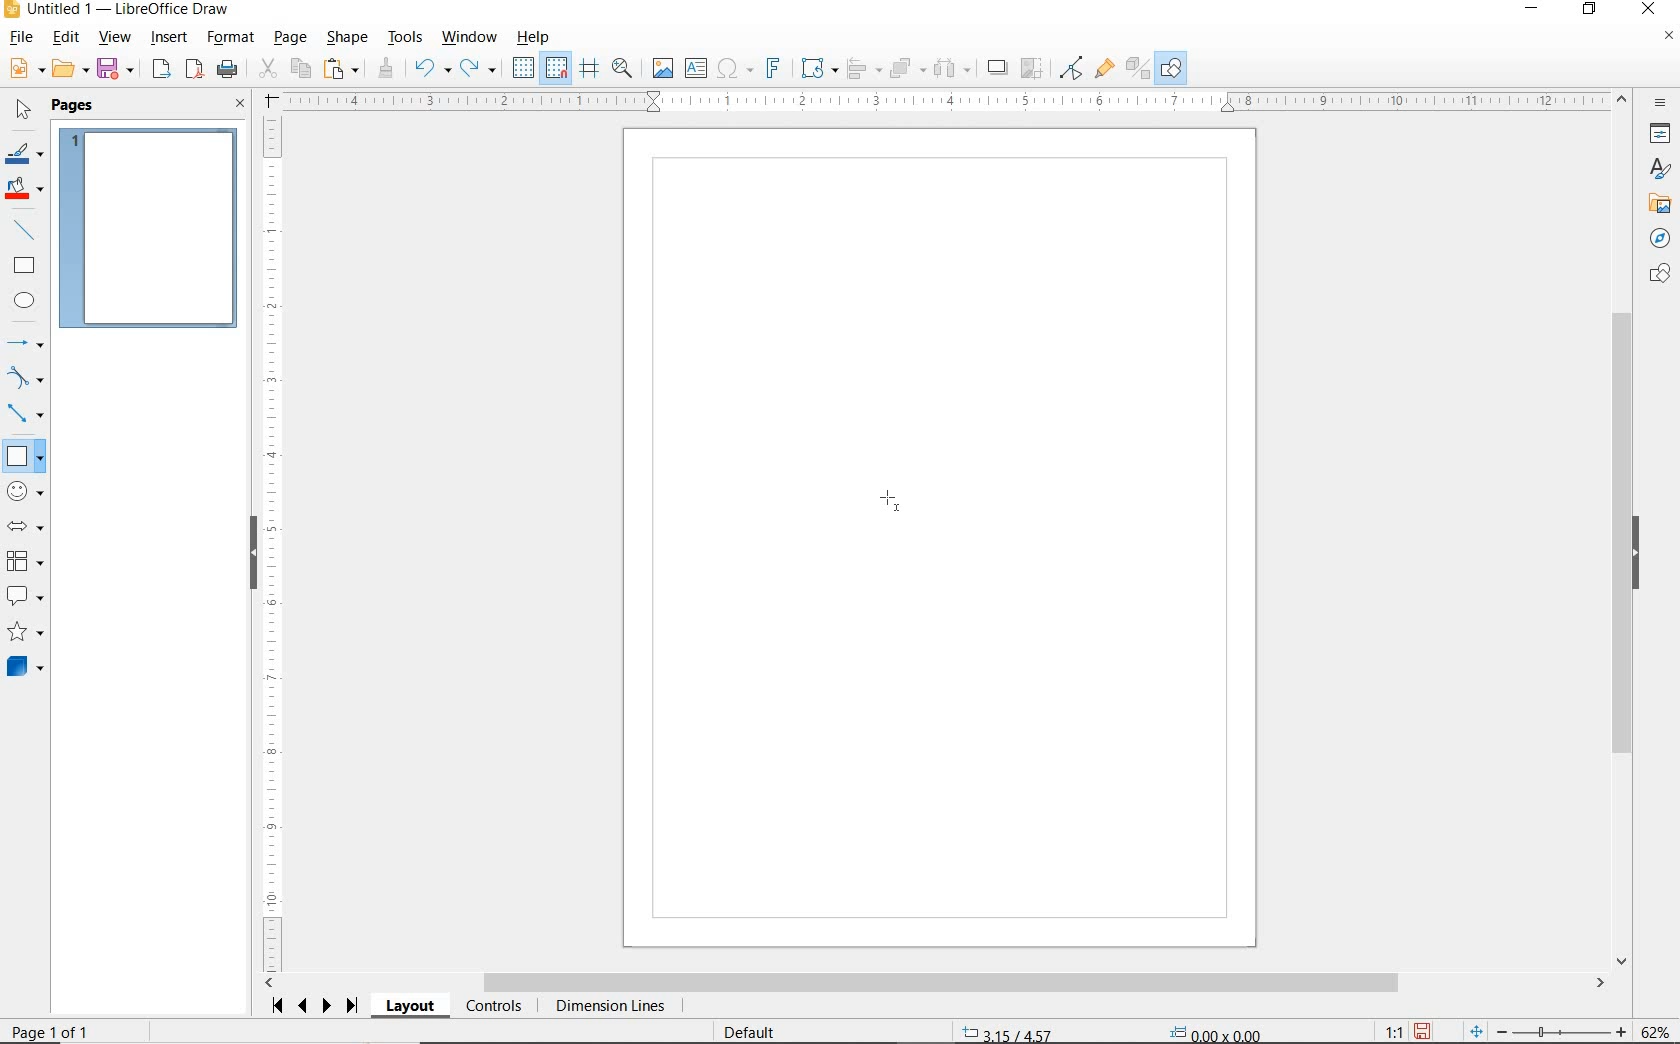 The width and height of the screenshot is (1680, 1044). I want to click on CLONE FORMATTING, so click(385, 69).